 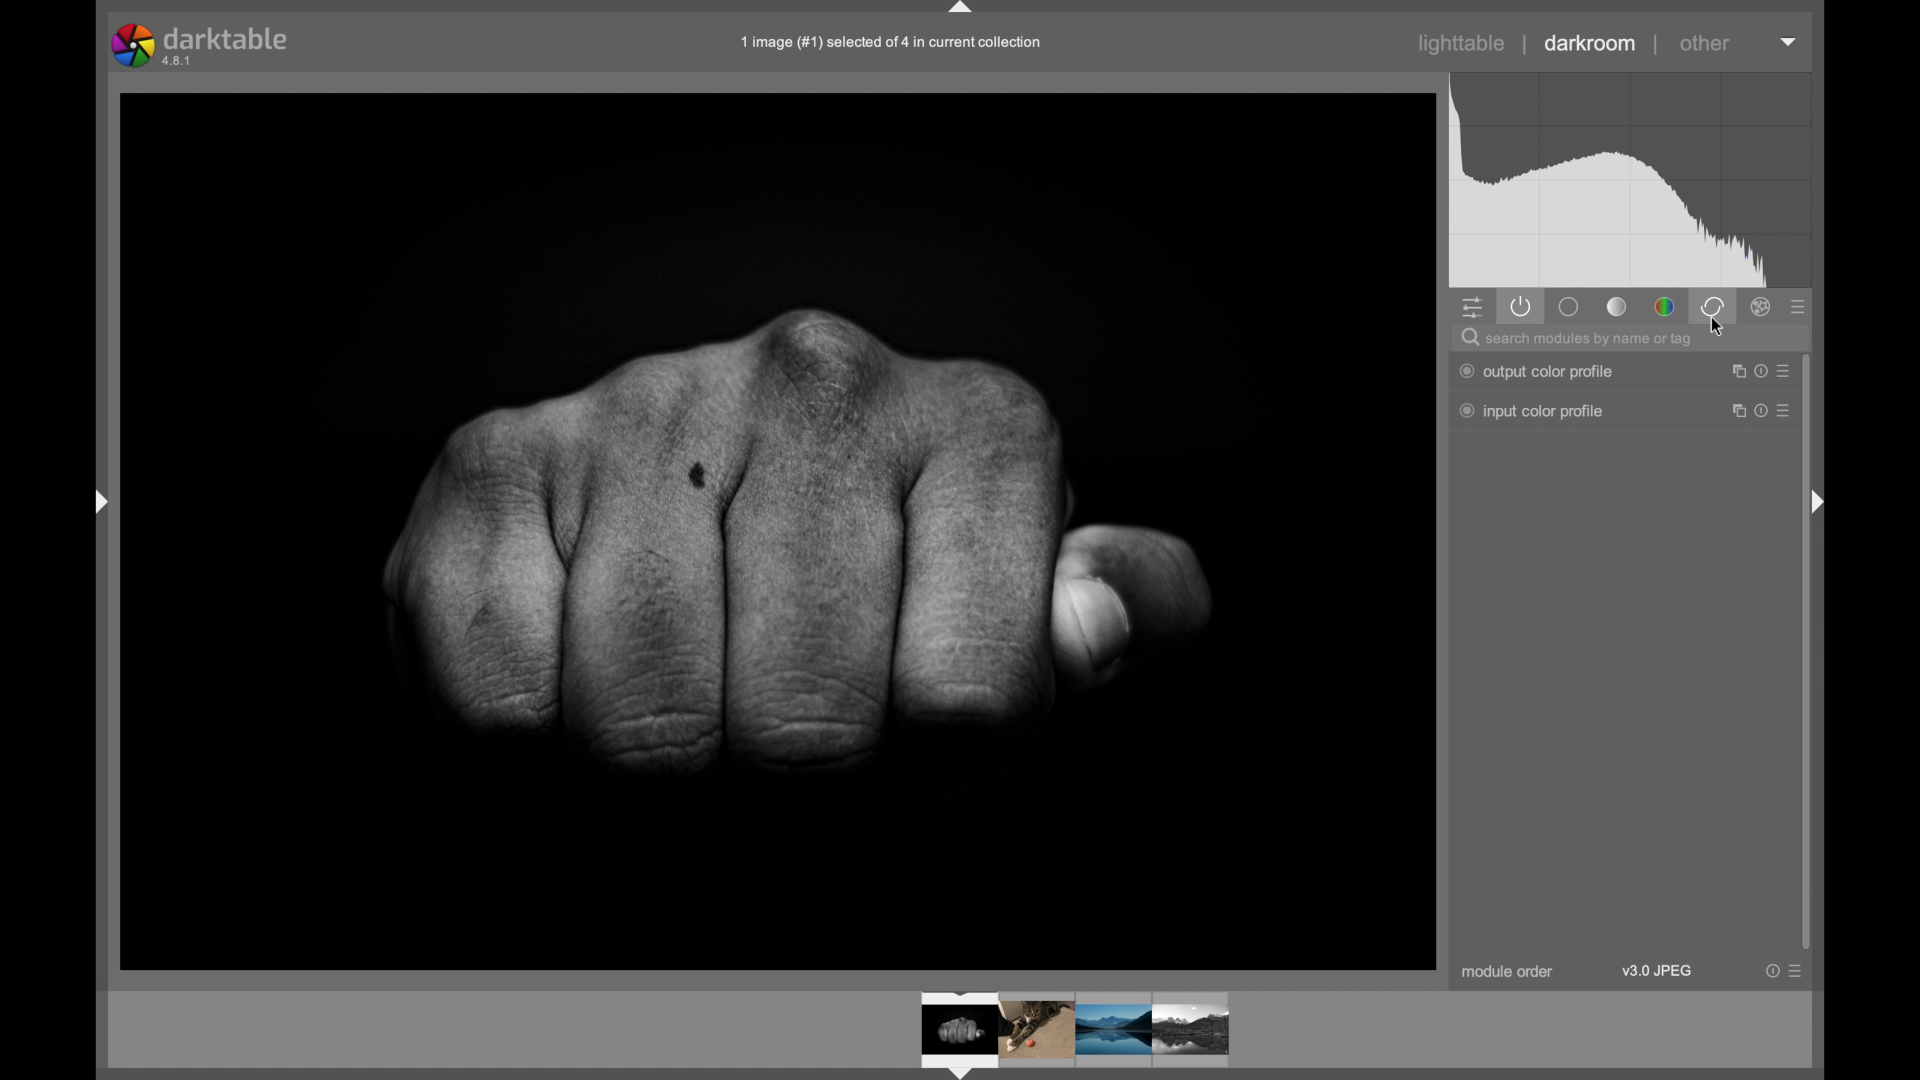 I want to click on cursor, so click(x=1715, y=328).